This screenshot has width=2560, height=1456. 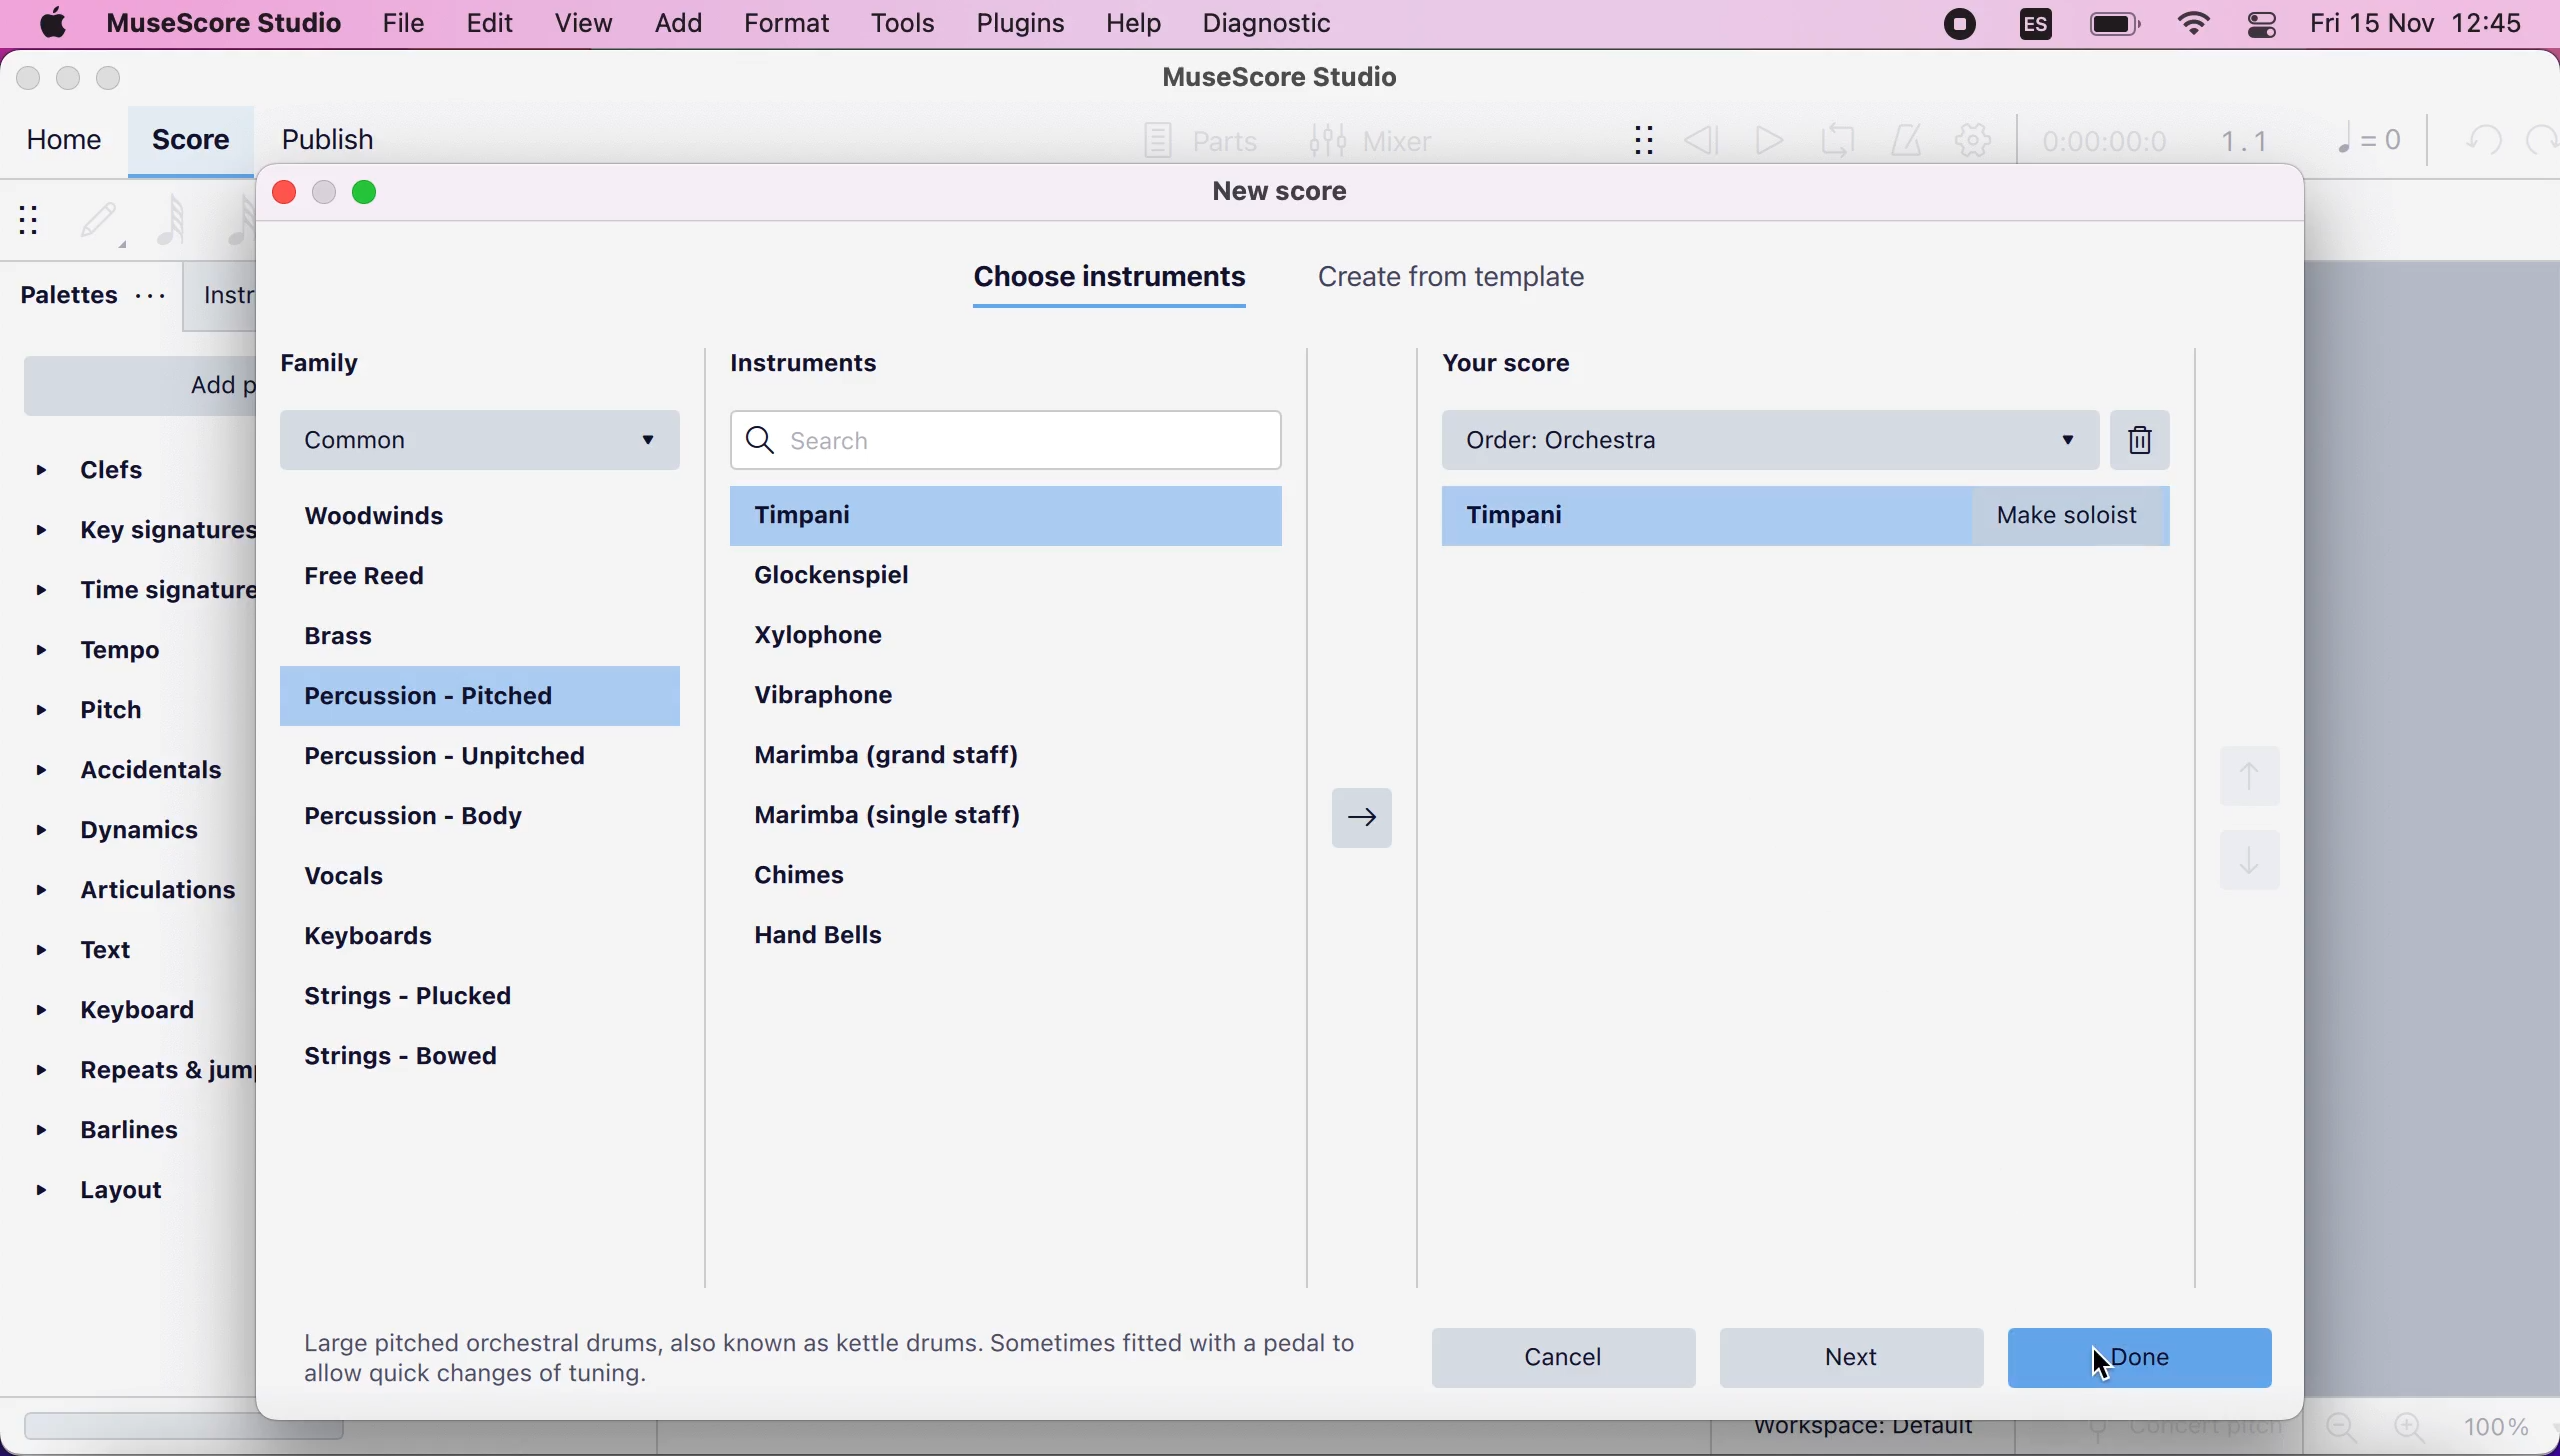 What do you see at coordinates (2360, 144) in the screenshot?
I see `0` at bounding box center [2360, 144].